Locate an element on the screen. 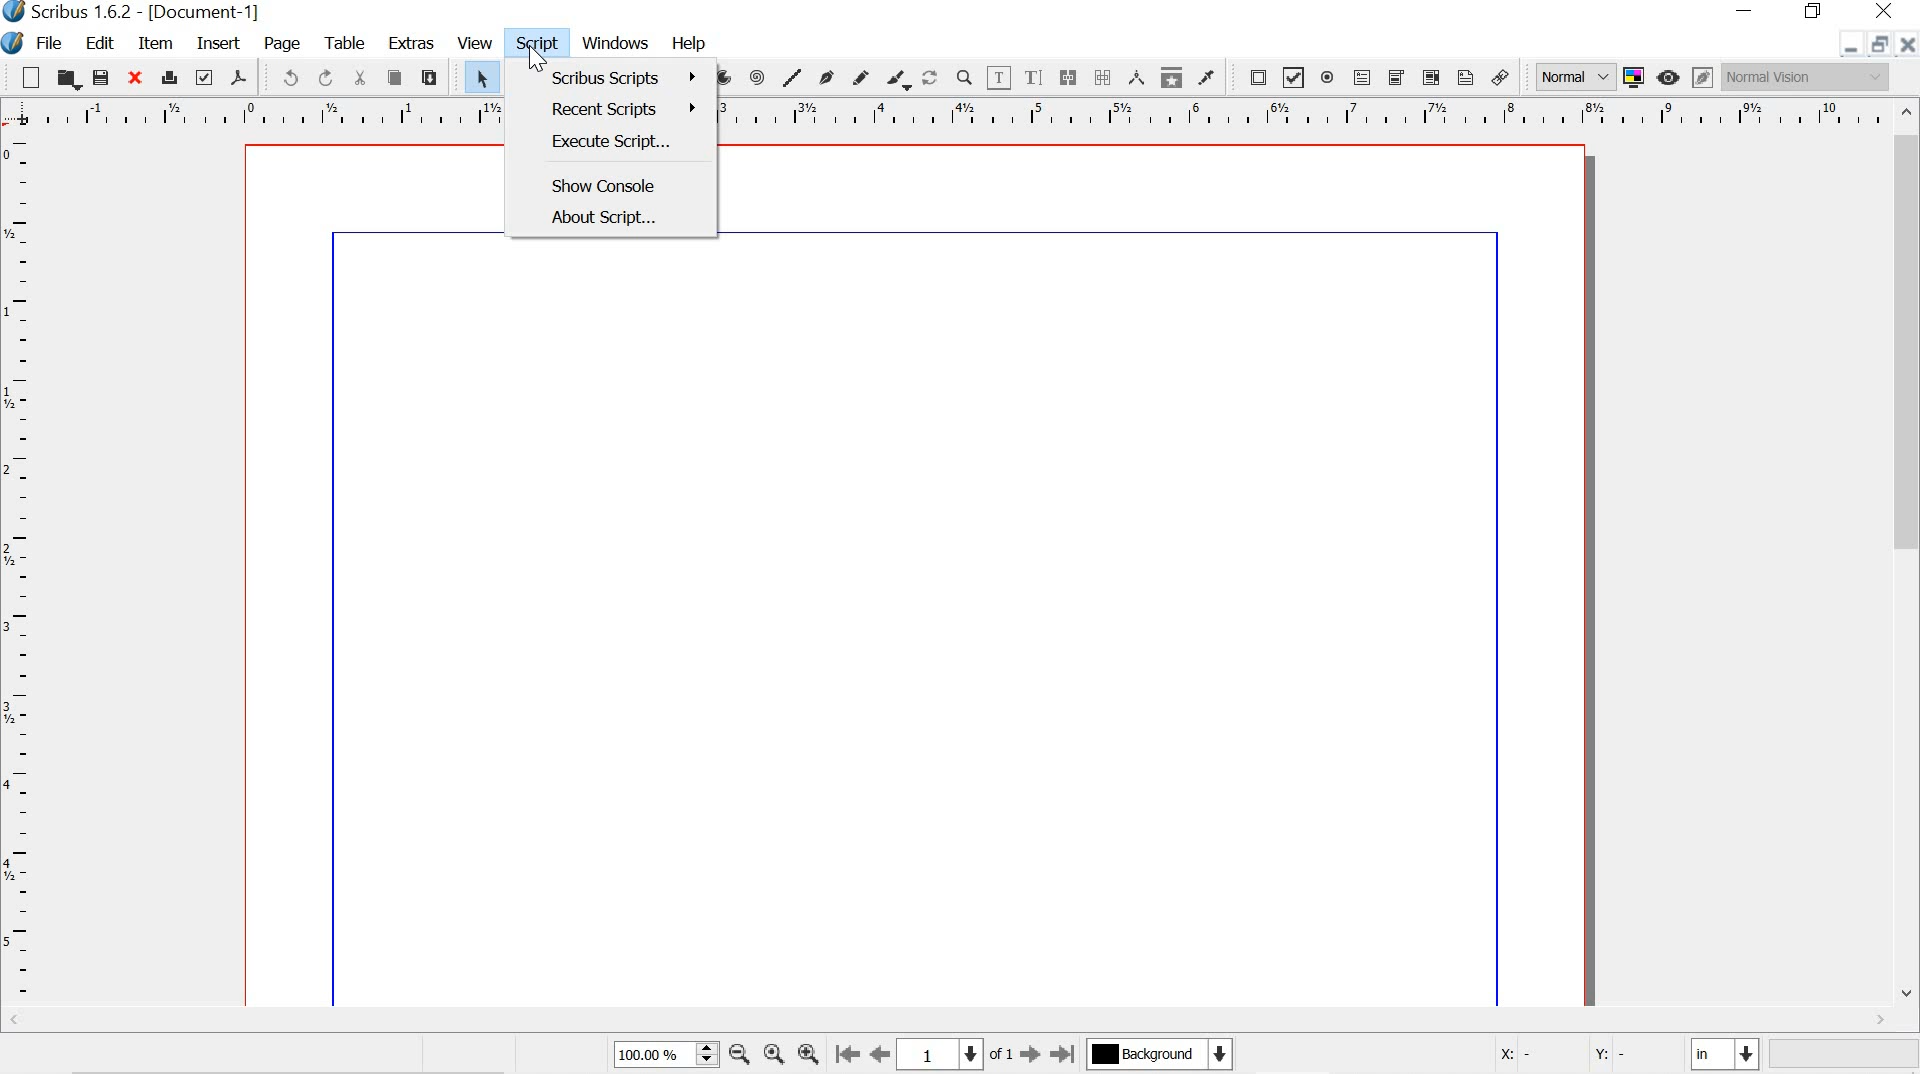  1 of 1 is located at coordinates (955, 1053).